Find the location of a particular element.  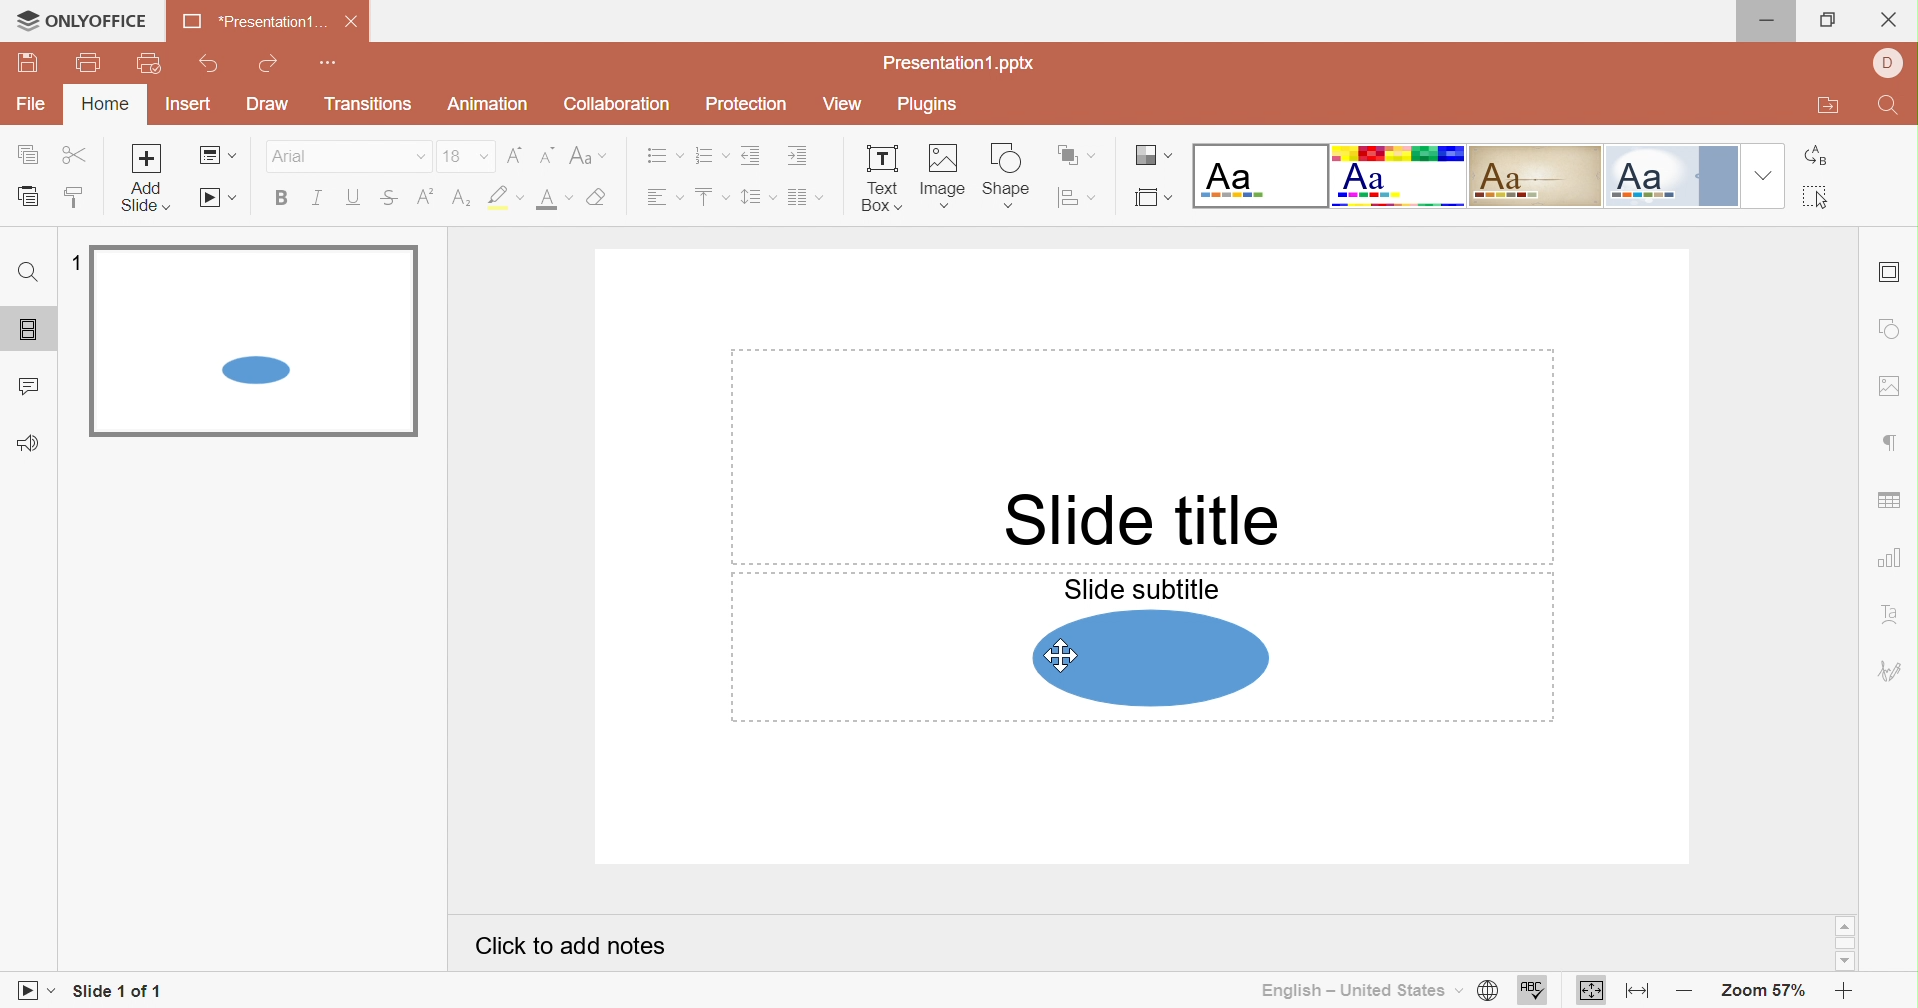

Slide 1 of 1 is located at coordinates (116, 989).